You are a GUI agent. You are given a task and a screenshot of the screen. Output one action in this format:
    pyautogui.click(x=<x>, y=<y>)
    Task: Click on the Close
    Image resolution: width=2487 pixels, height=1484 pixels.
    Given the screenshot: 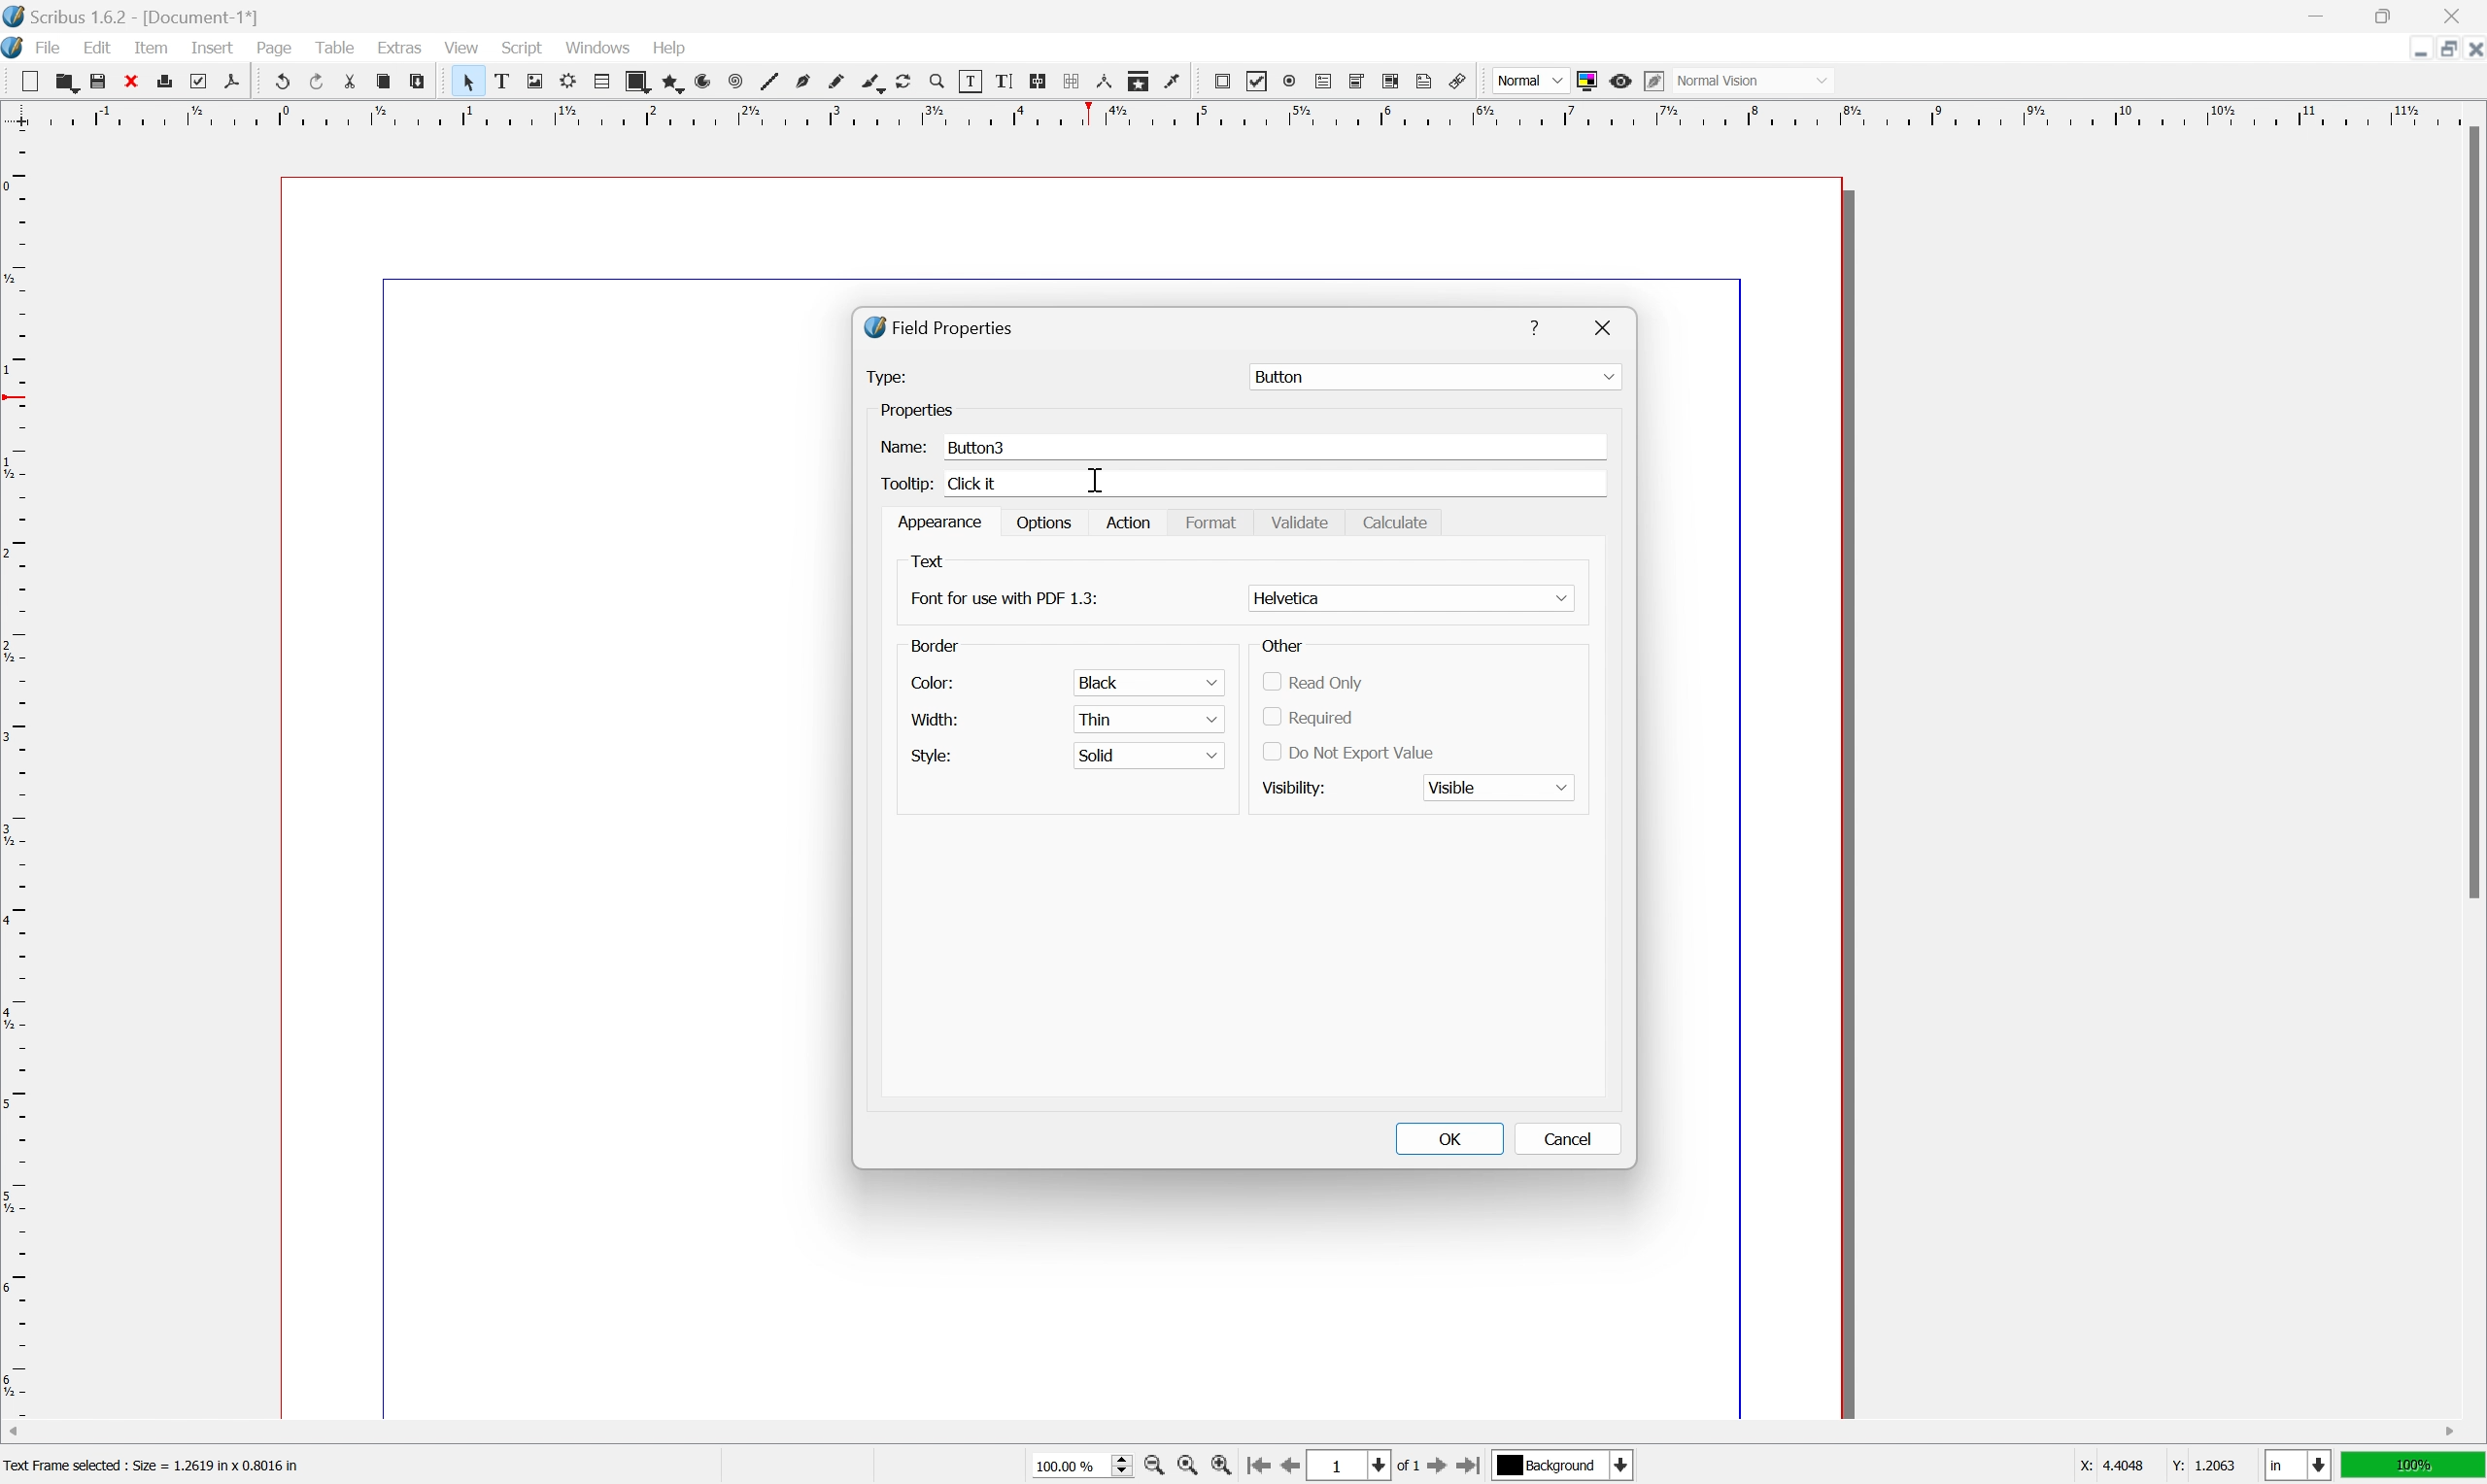 What is the action you would take?
    pyautogui.click(x=1611, y=328)
    